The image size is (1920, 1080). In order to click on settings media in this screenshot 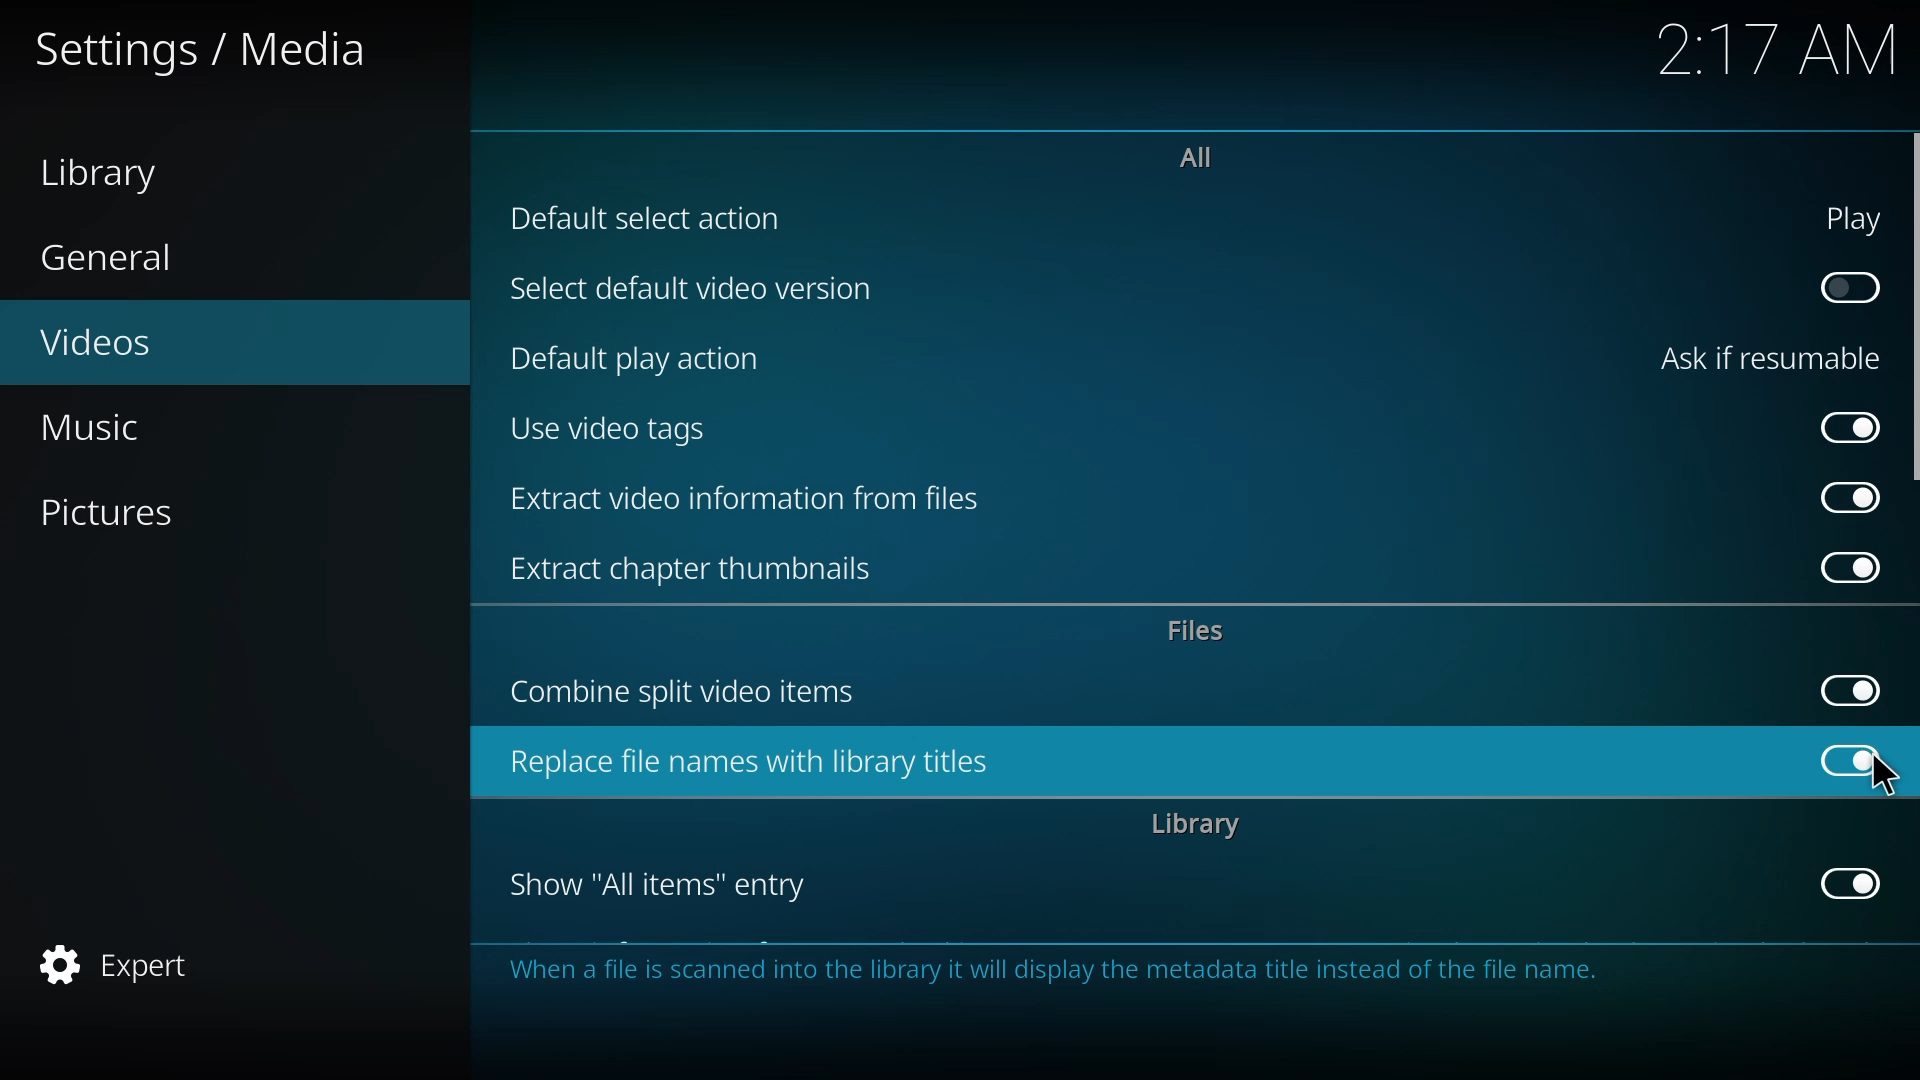, I will do `click(214, 52)`.